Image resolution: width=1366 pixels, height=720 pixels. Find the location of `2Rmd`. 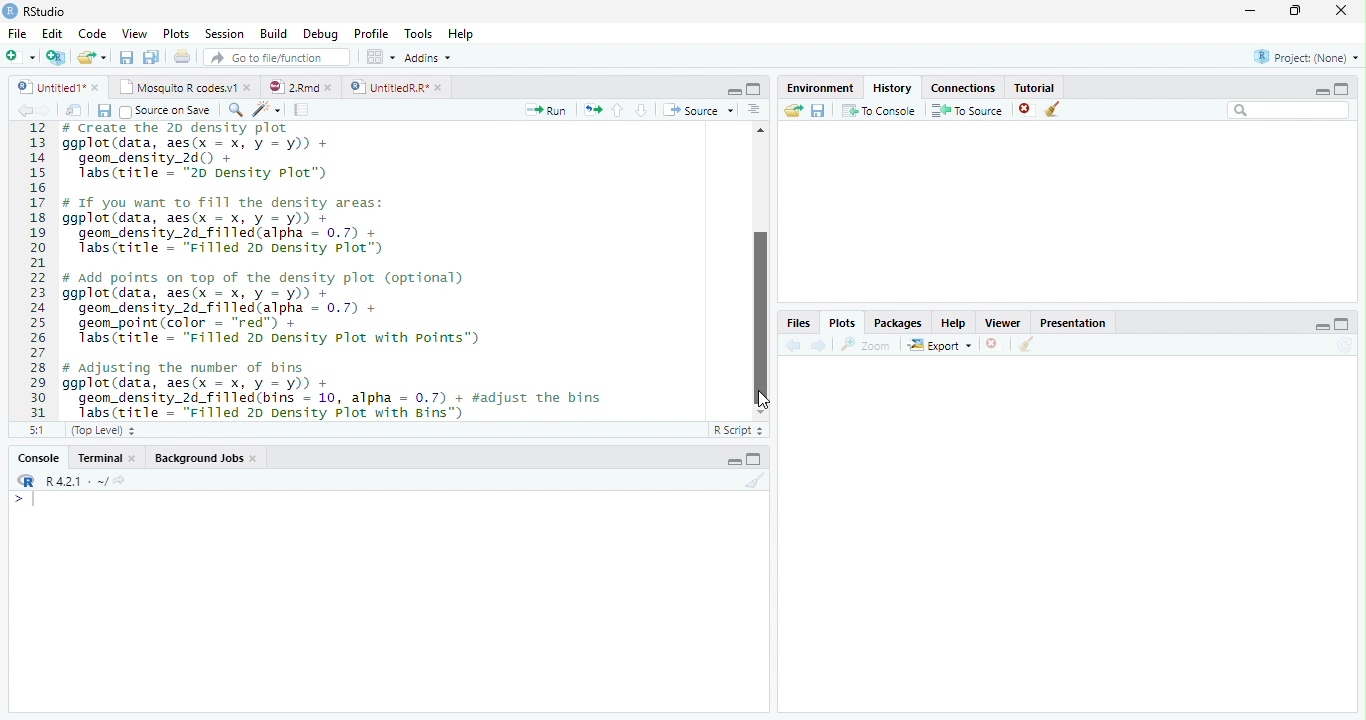

2Rmd is located at coordinates (292, 86).